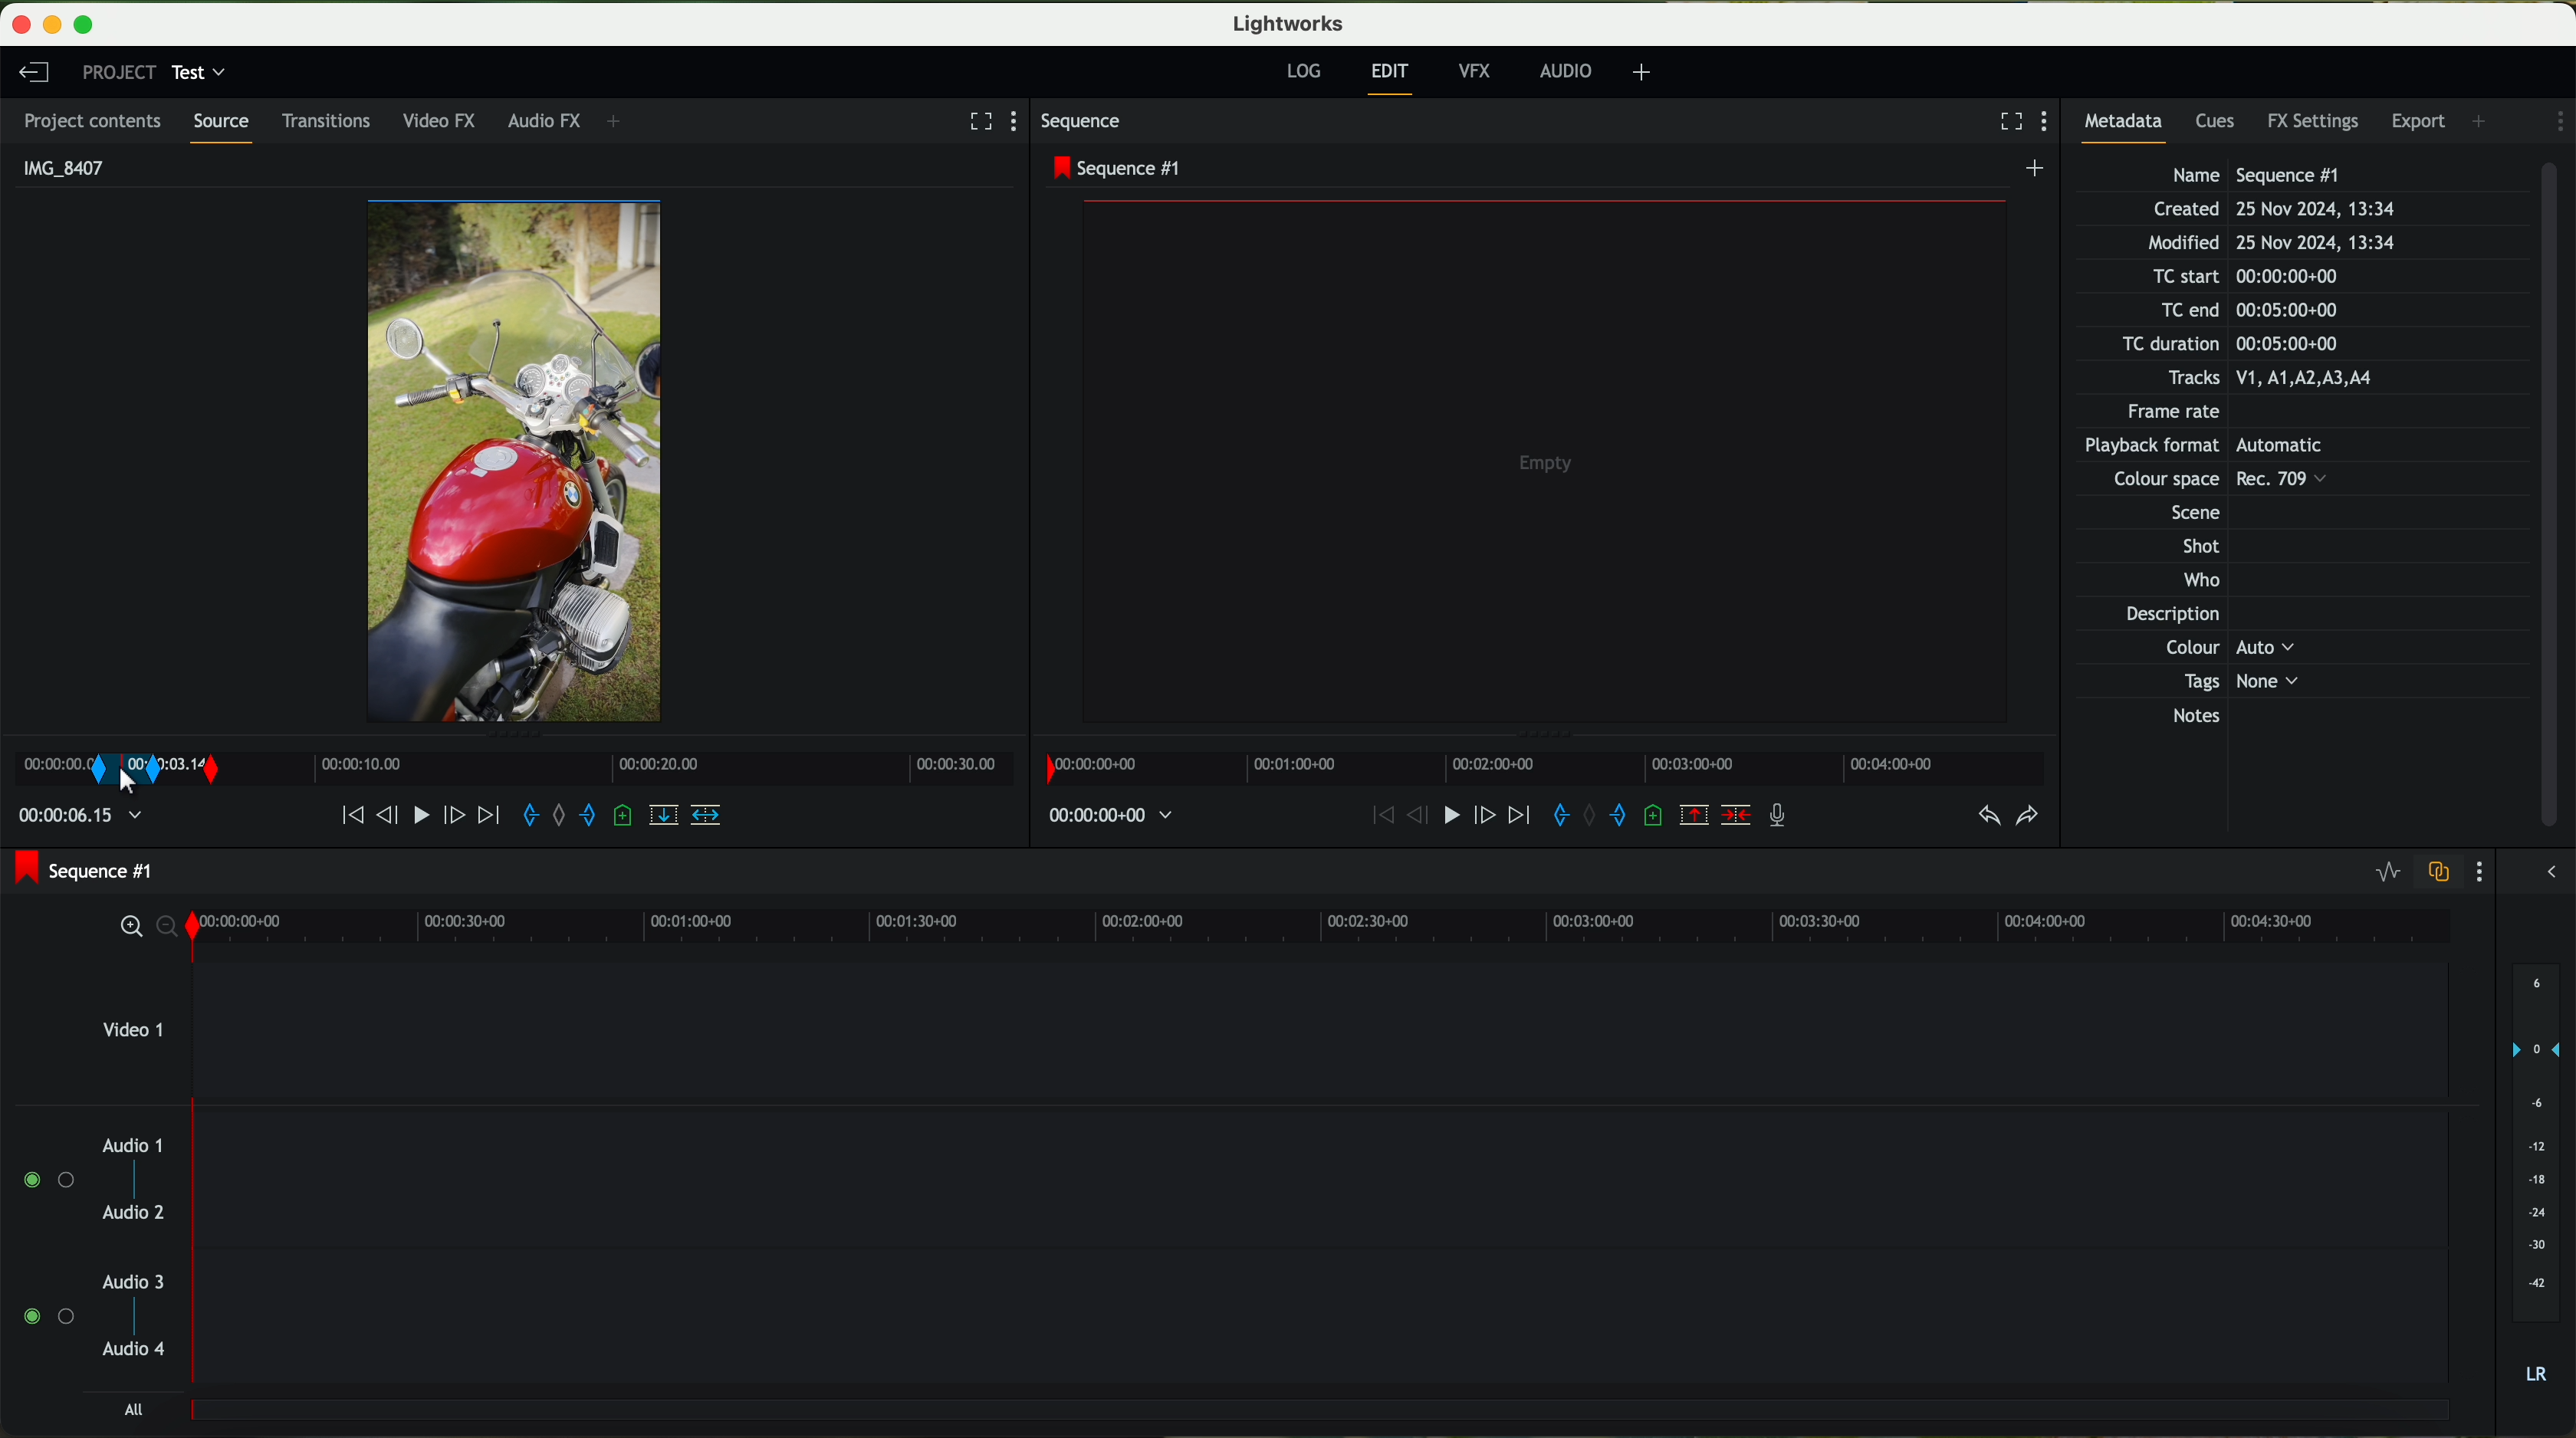  I want to click on add an out mark, so click(1609, 816).